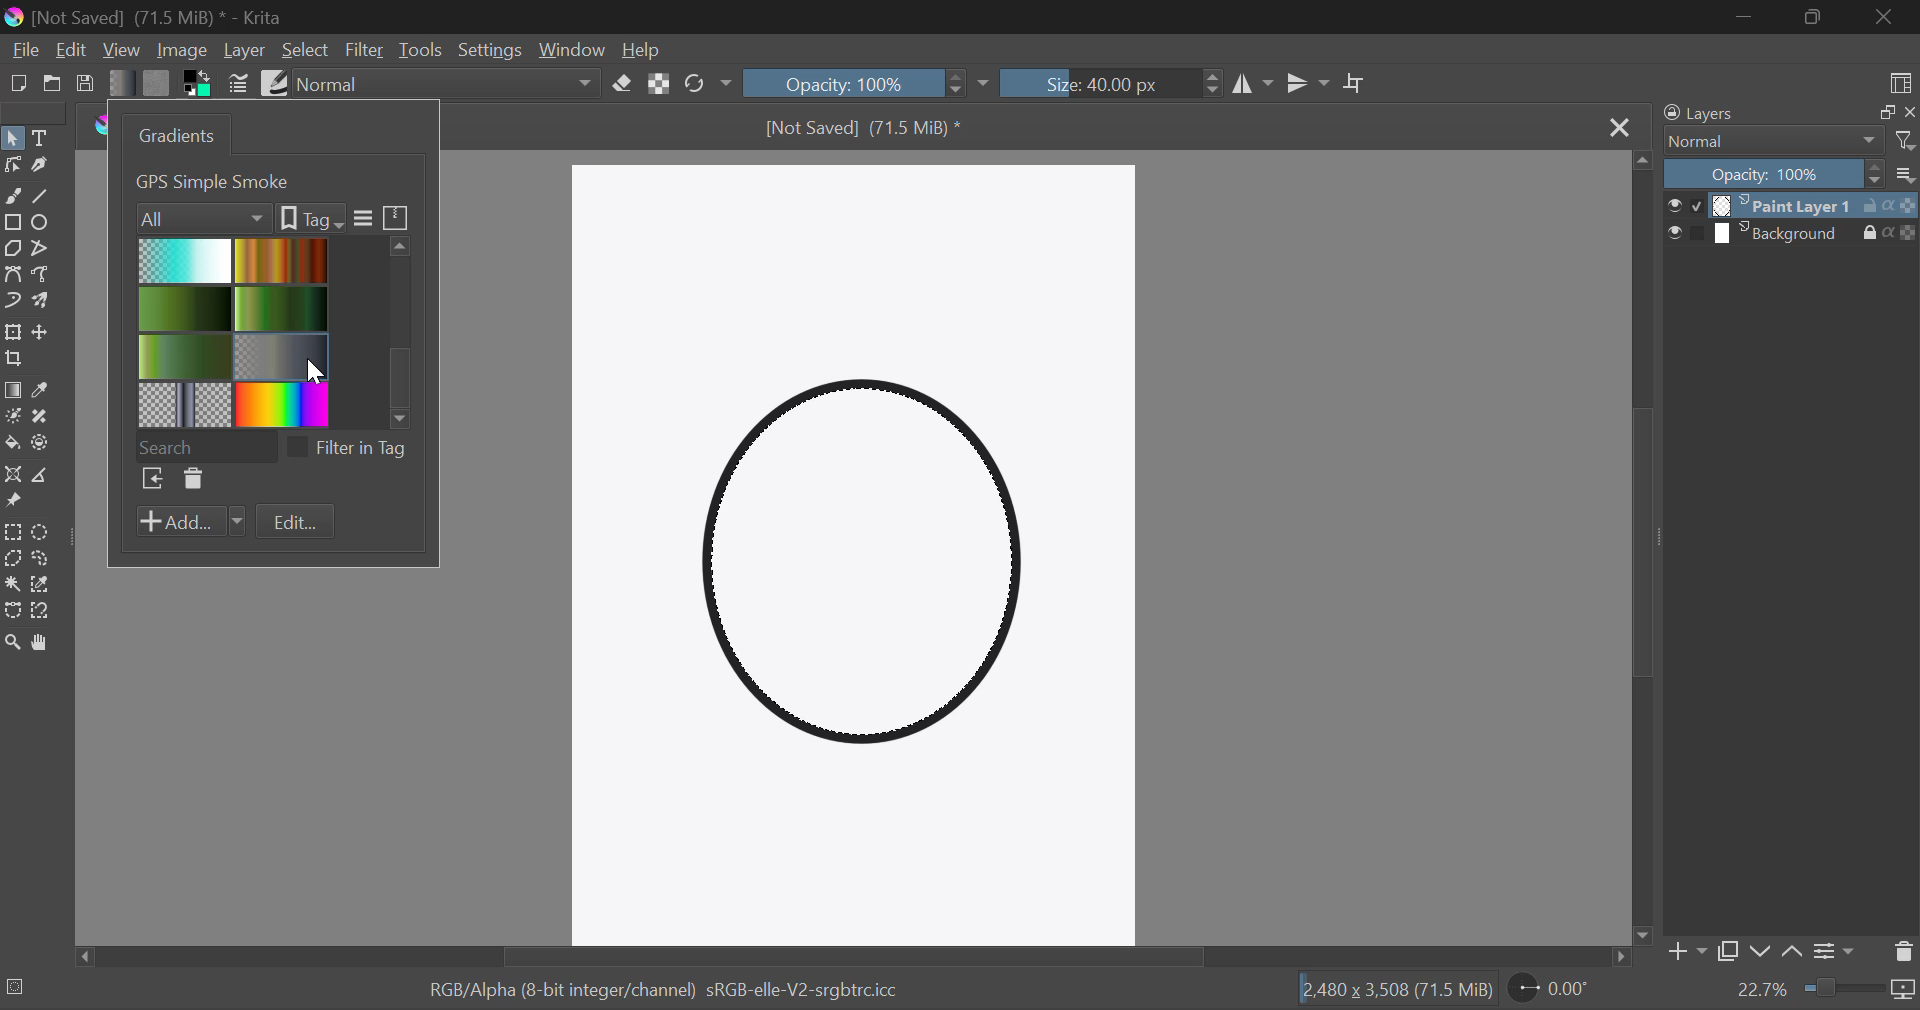  Describe the element at coordinates (43, 303) in the screenshot. I see `Multibrush` at that location.